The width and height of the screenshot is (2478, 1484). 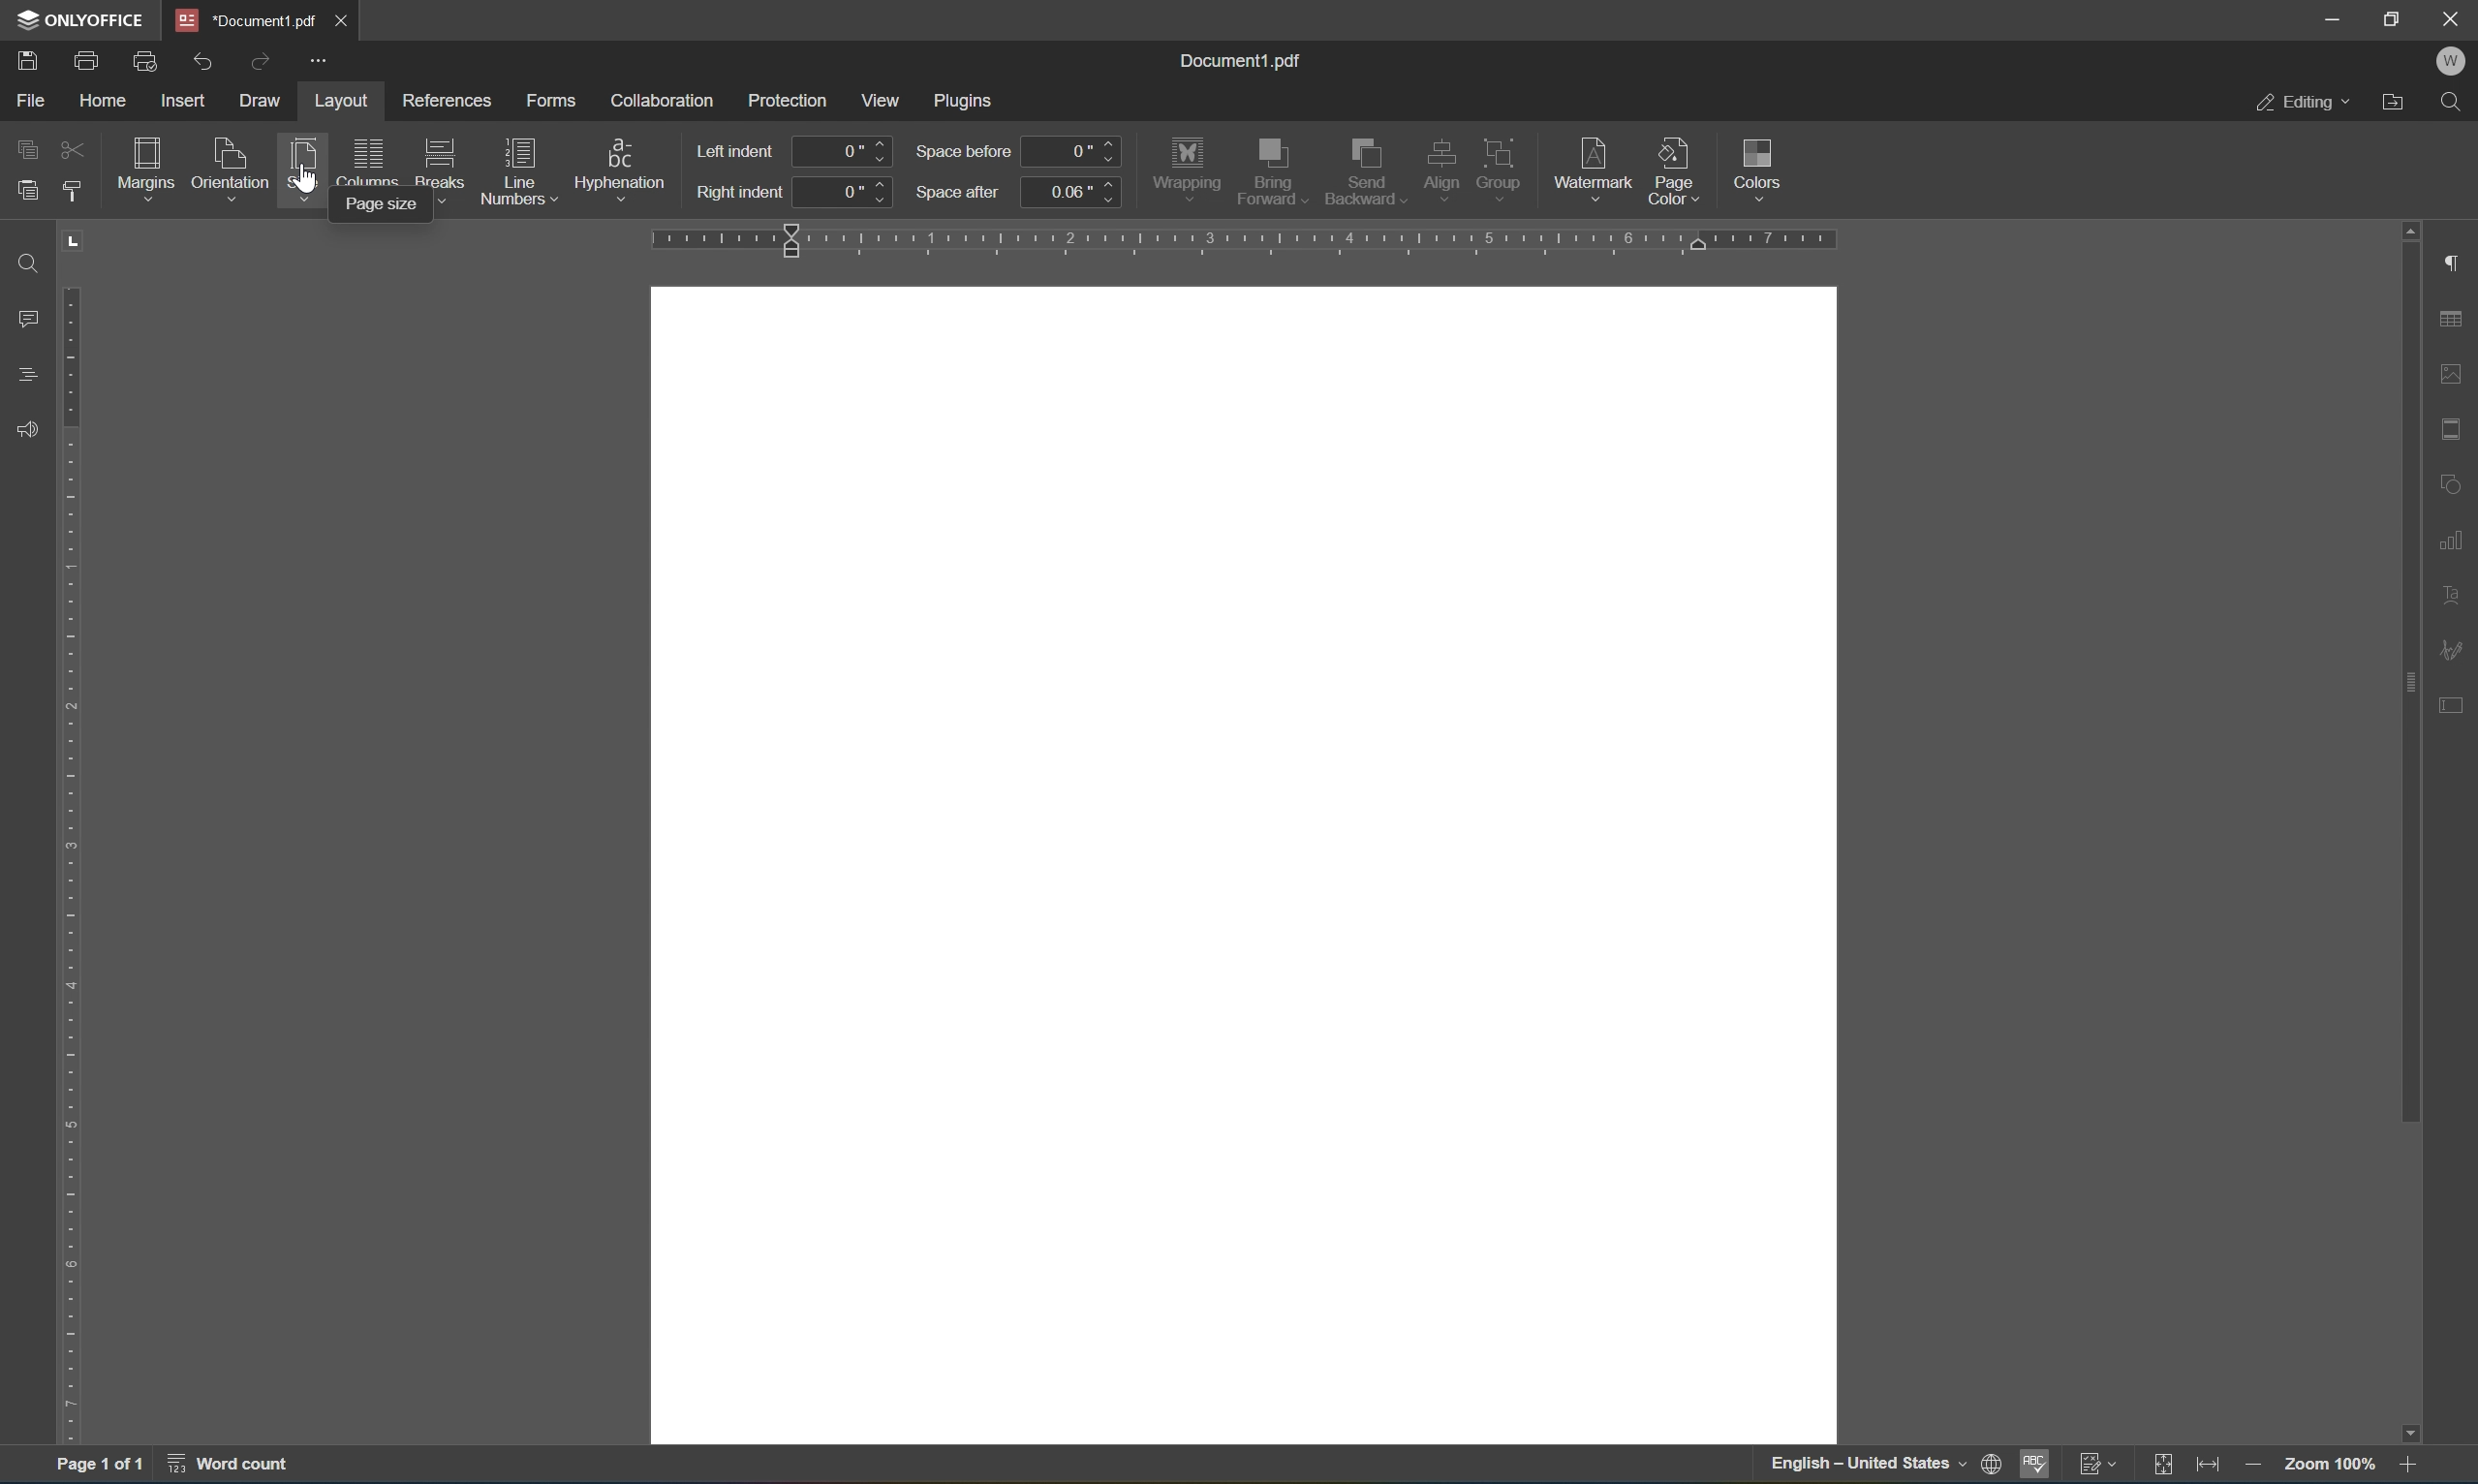 What do you see at coordinates (144, 164) in the screenshot?
I see `margins` at bounding box center [144, 164].